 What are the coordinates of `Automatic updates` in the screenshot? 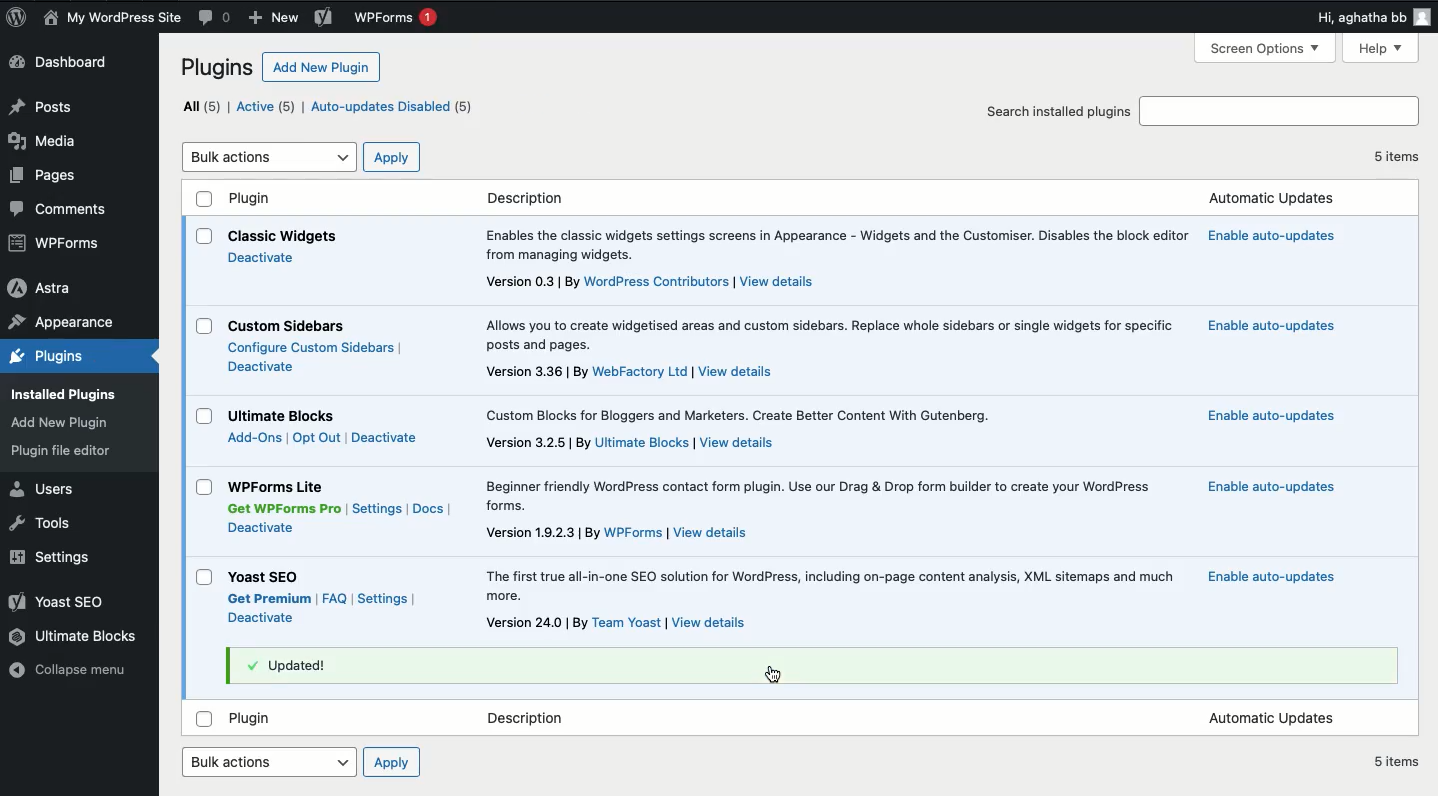 It's located at (1271, 719).